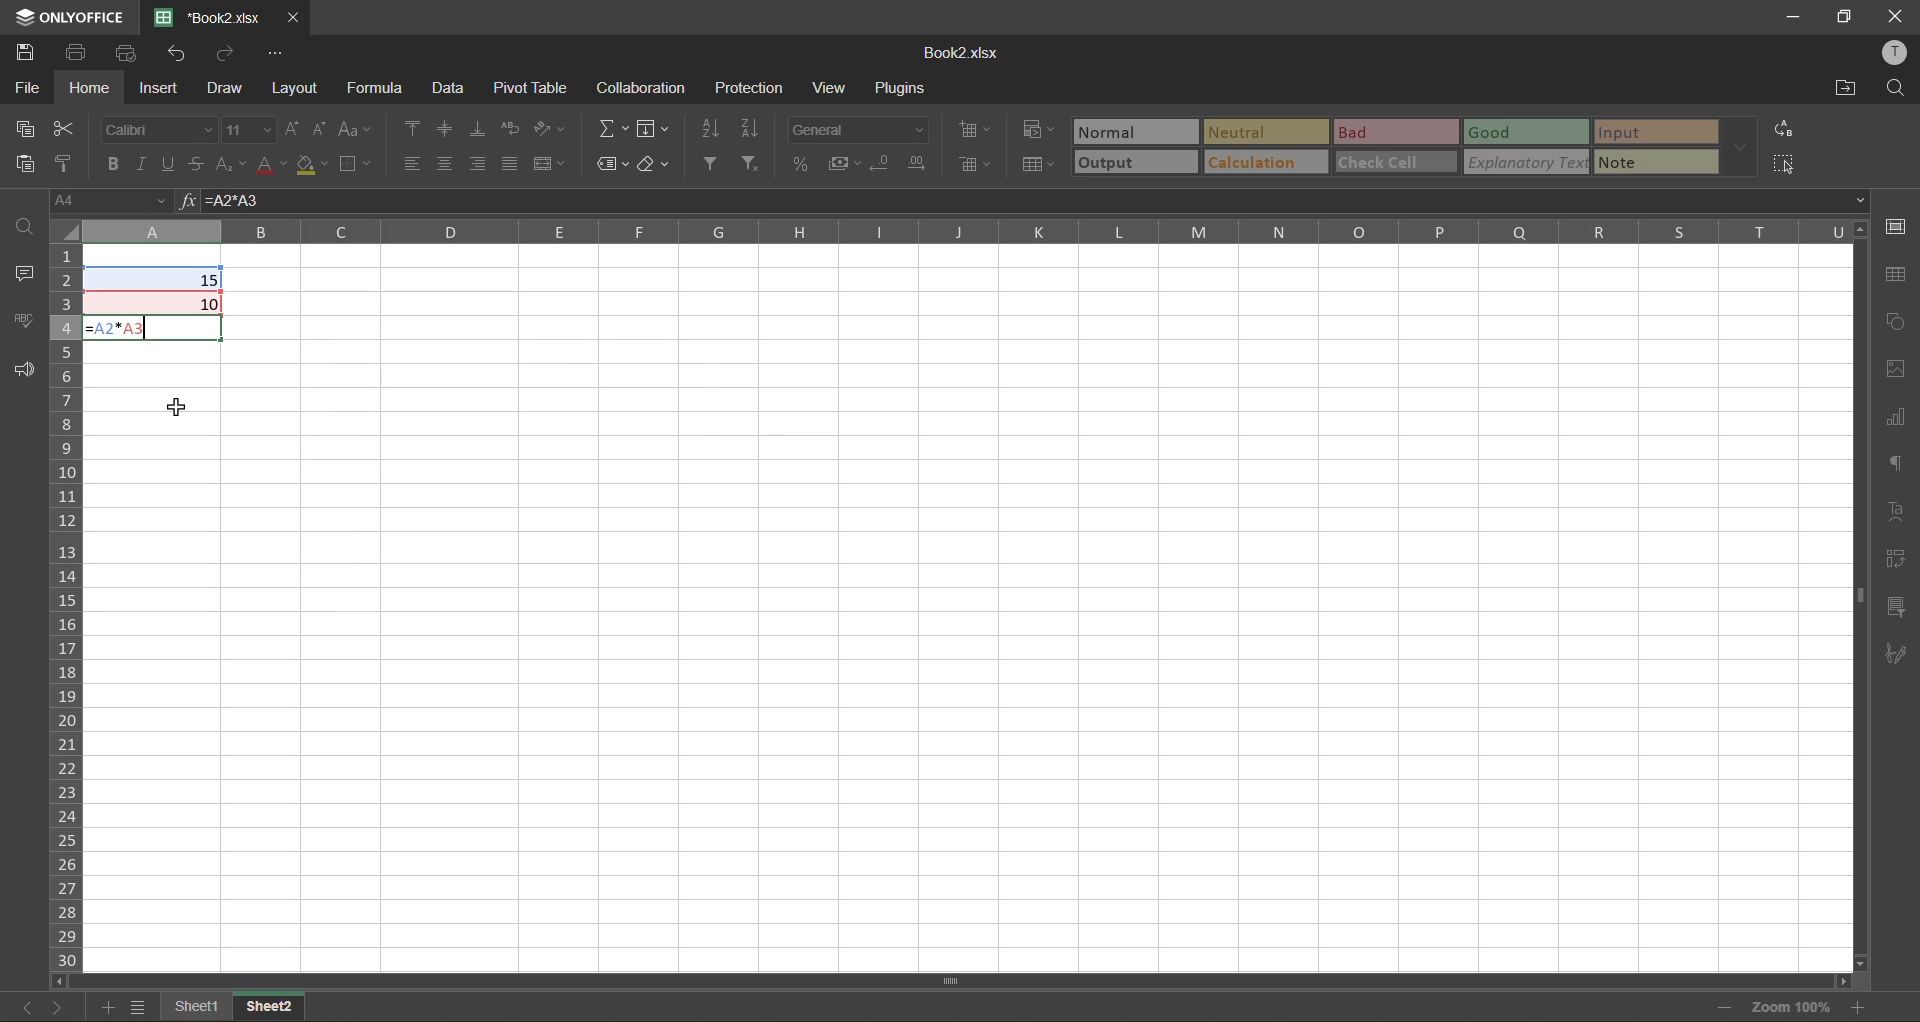 This screenshot has width=1920, height=1022. I want to click on scrollbar, so click(952, 981).